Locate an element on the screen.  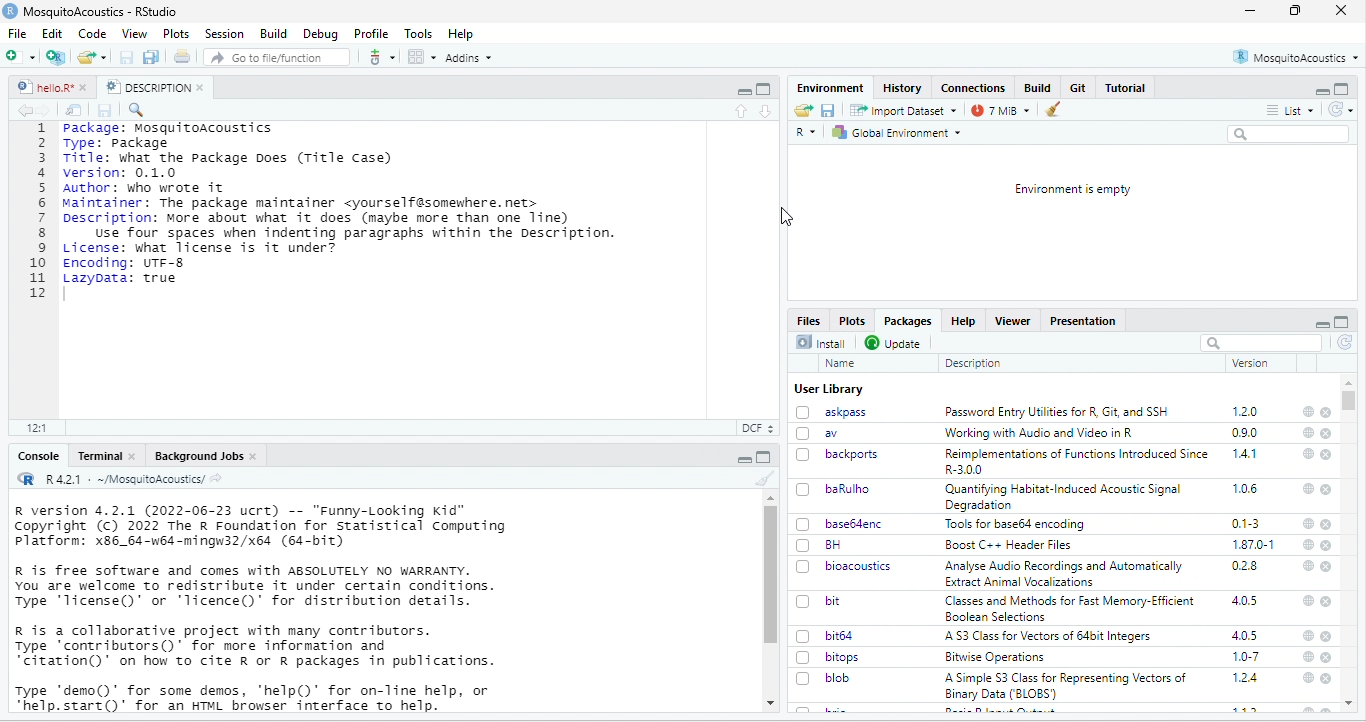
maximize is located at coordinates (743, 457).